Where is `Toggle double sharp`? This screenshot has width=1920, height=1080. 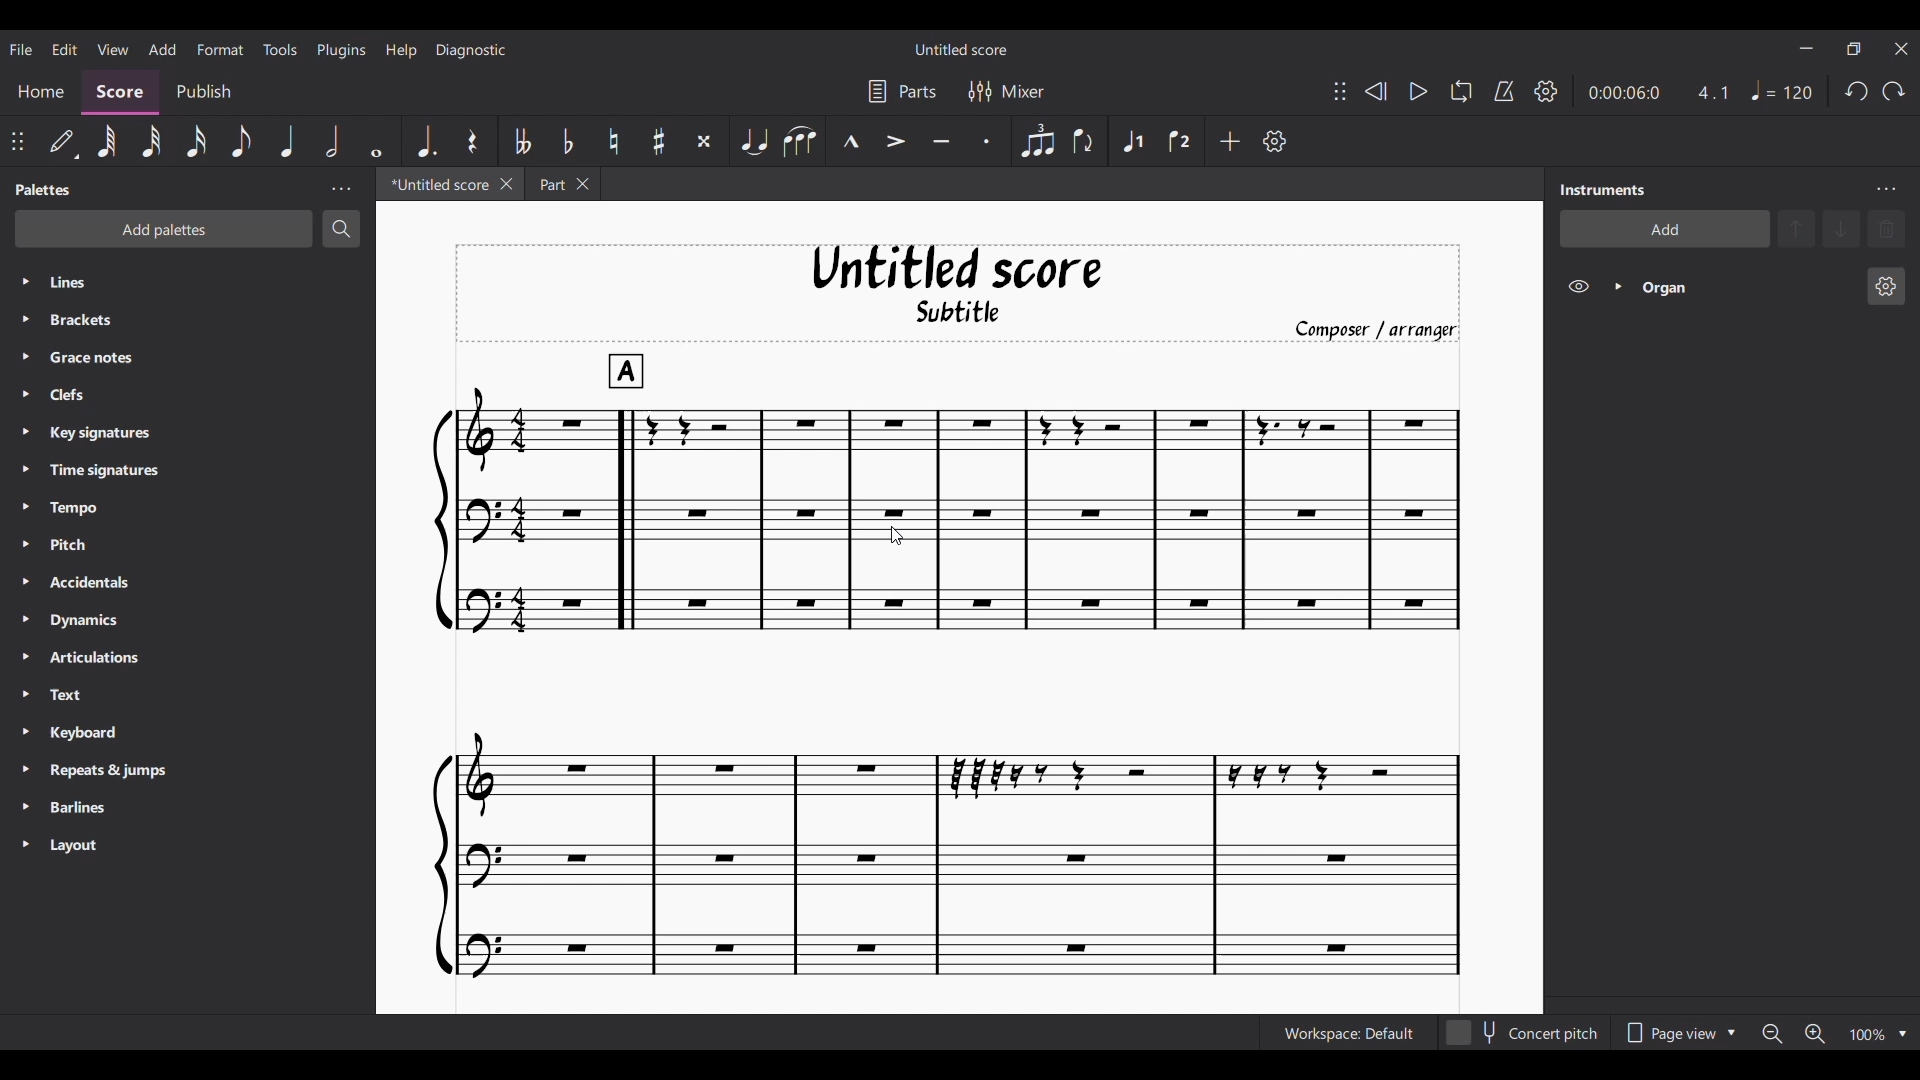
Toggle double sharp is located at coordinates (704, 142).